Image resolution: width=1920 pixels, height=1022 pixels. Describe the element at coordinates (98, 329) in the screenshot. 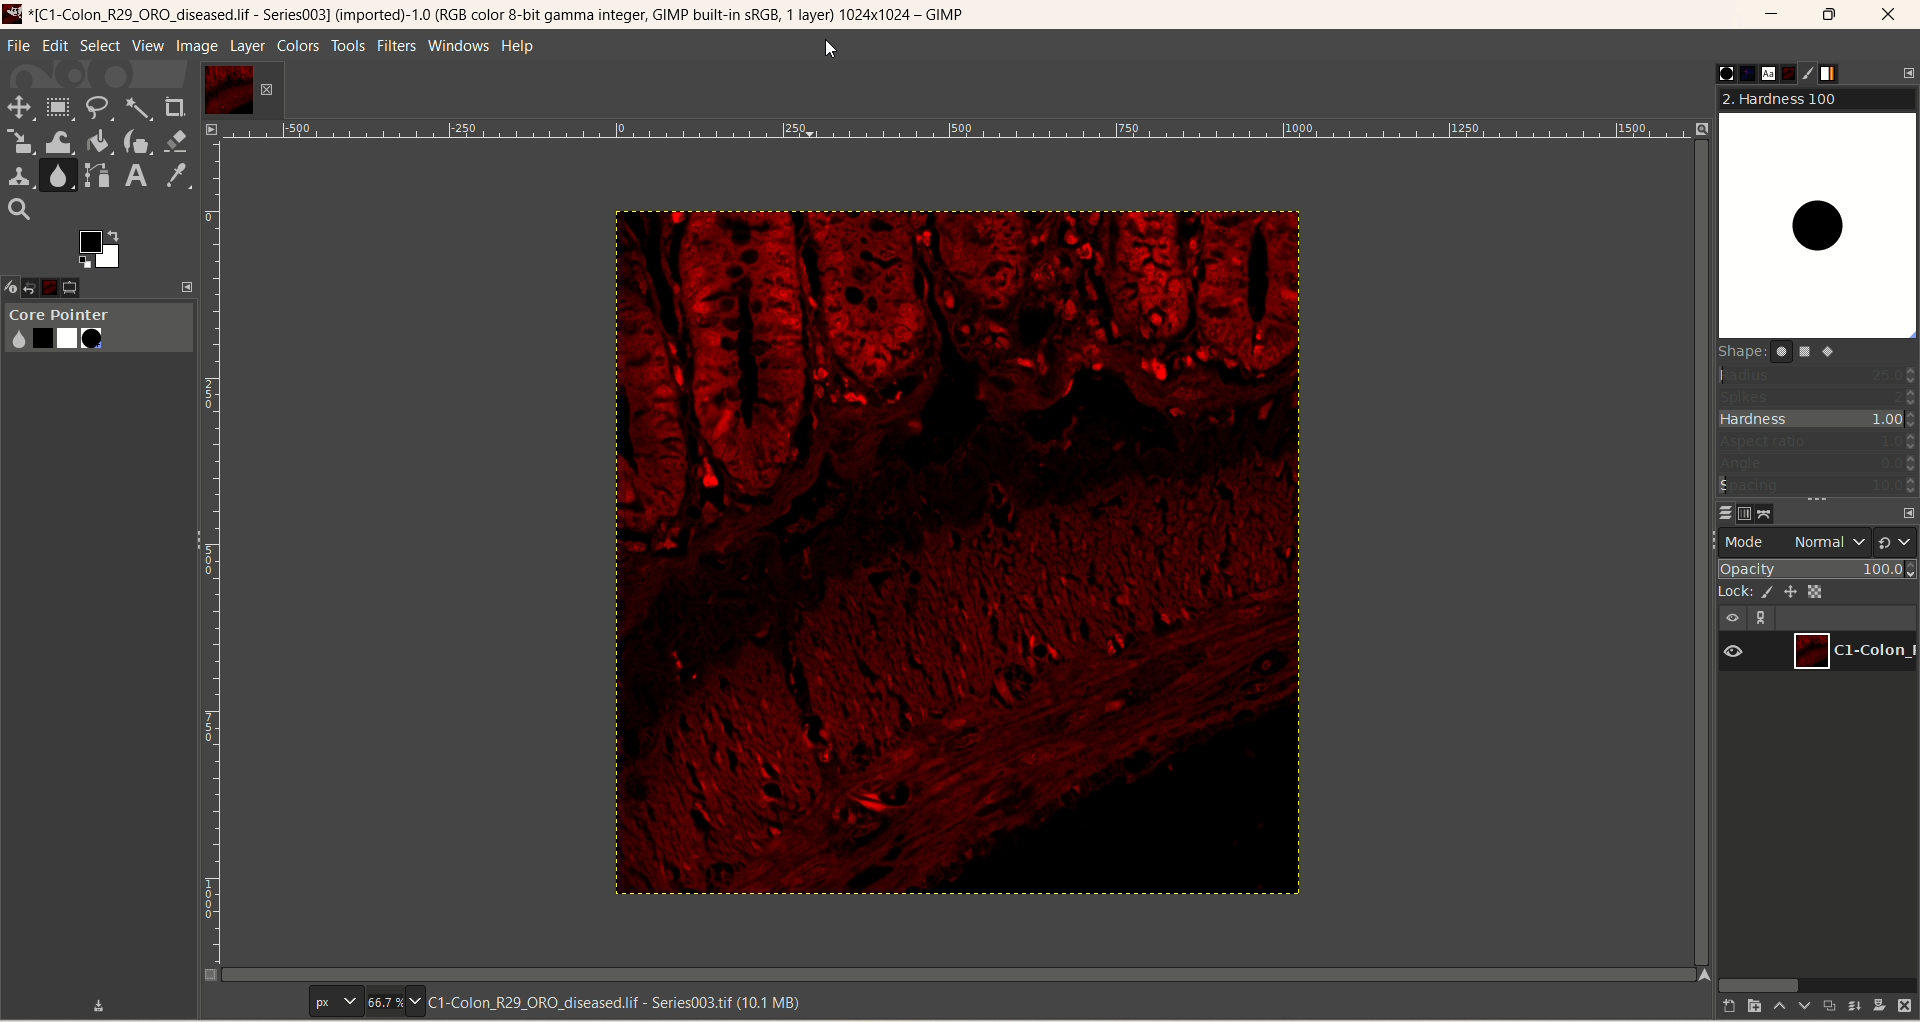

I see `core pointer` at that location.